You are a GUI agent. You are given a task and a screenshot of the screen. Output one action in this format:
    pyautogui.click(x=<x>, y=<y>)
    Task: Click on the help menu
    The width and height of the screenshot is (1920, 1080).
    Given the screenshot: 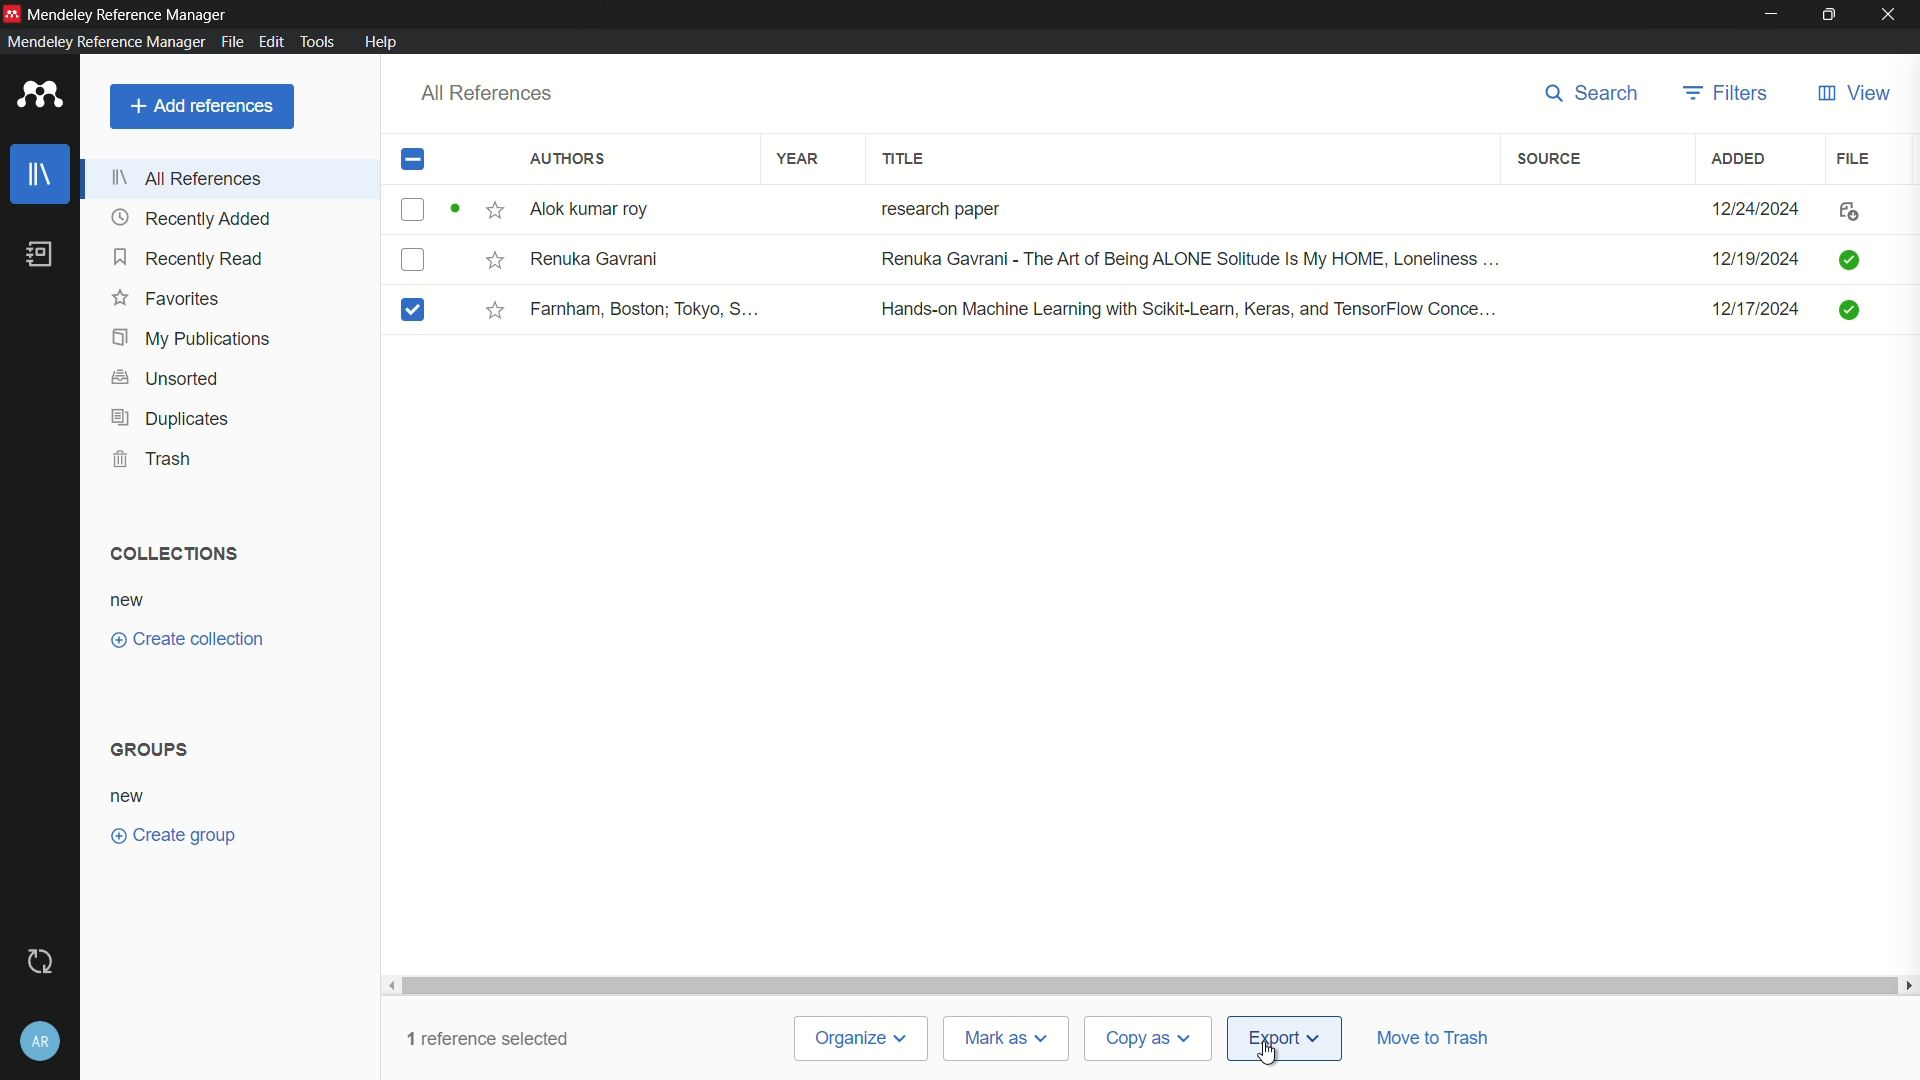 What is the action you would take?
    pyautogui.click(x=382, y=42)
    